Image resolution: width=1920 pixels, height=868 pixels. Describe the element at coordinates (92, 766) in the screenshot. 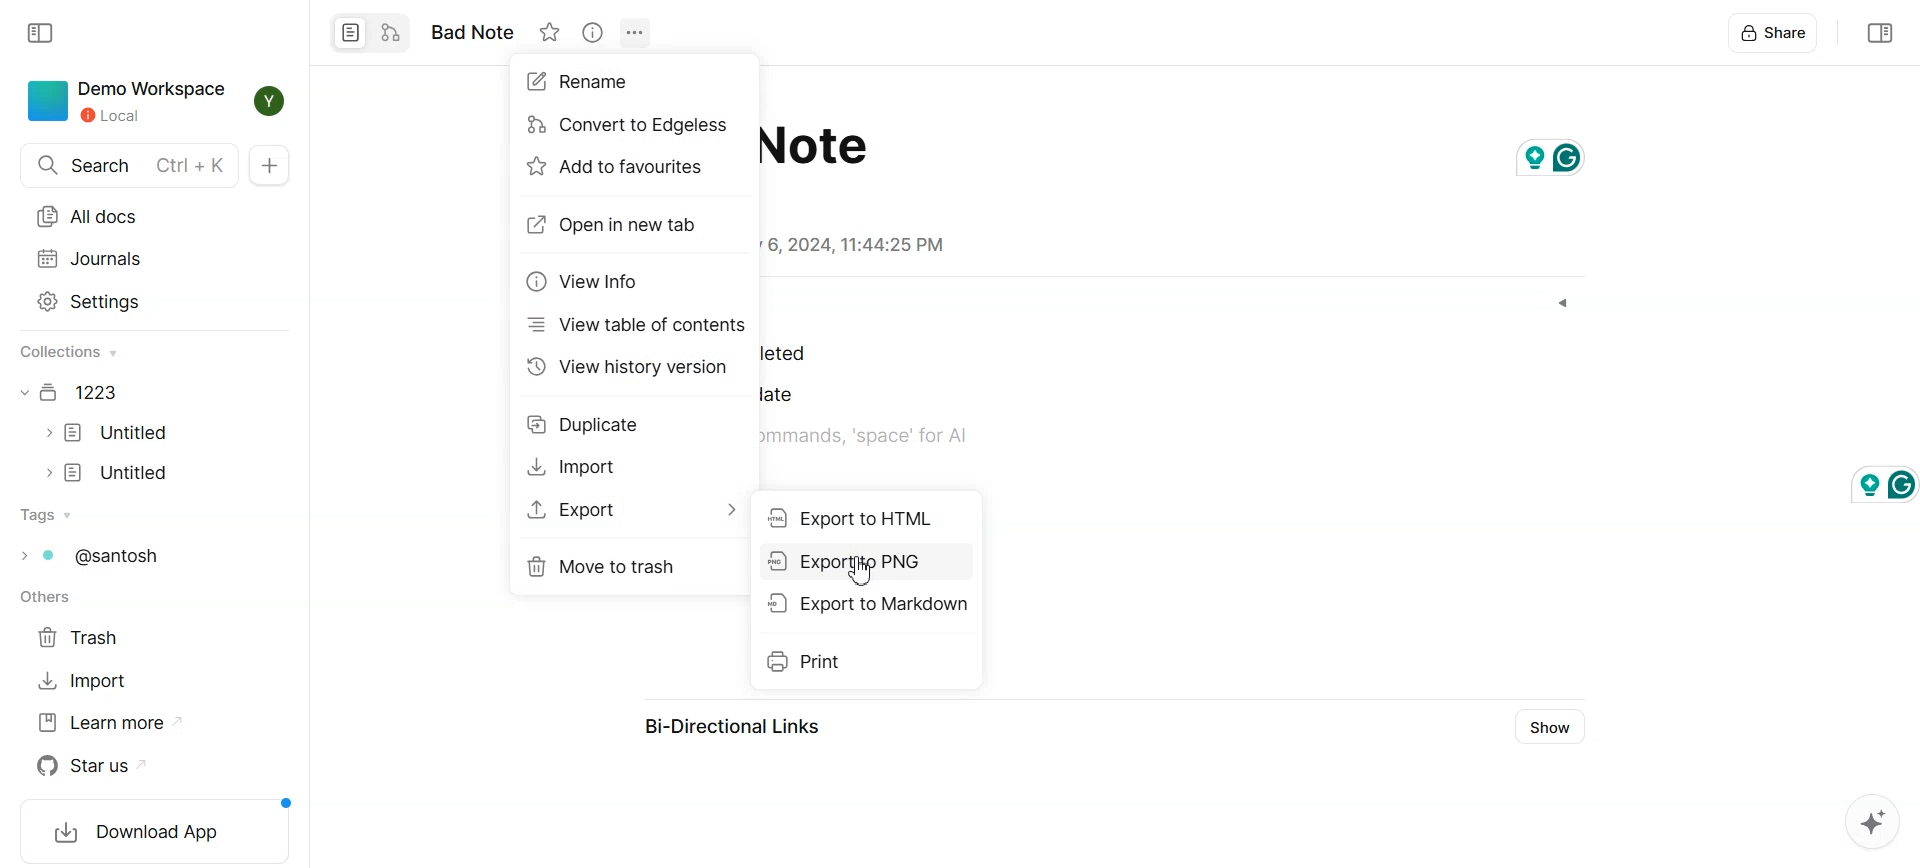

I see `Star us` at that location.